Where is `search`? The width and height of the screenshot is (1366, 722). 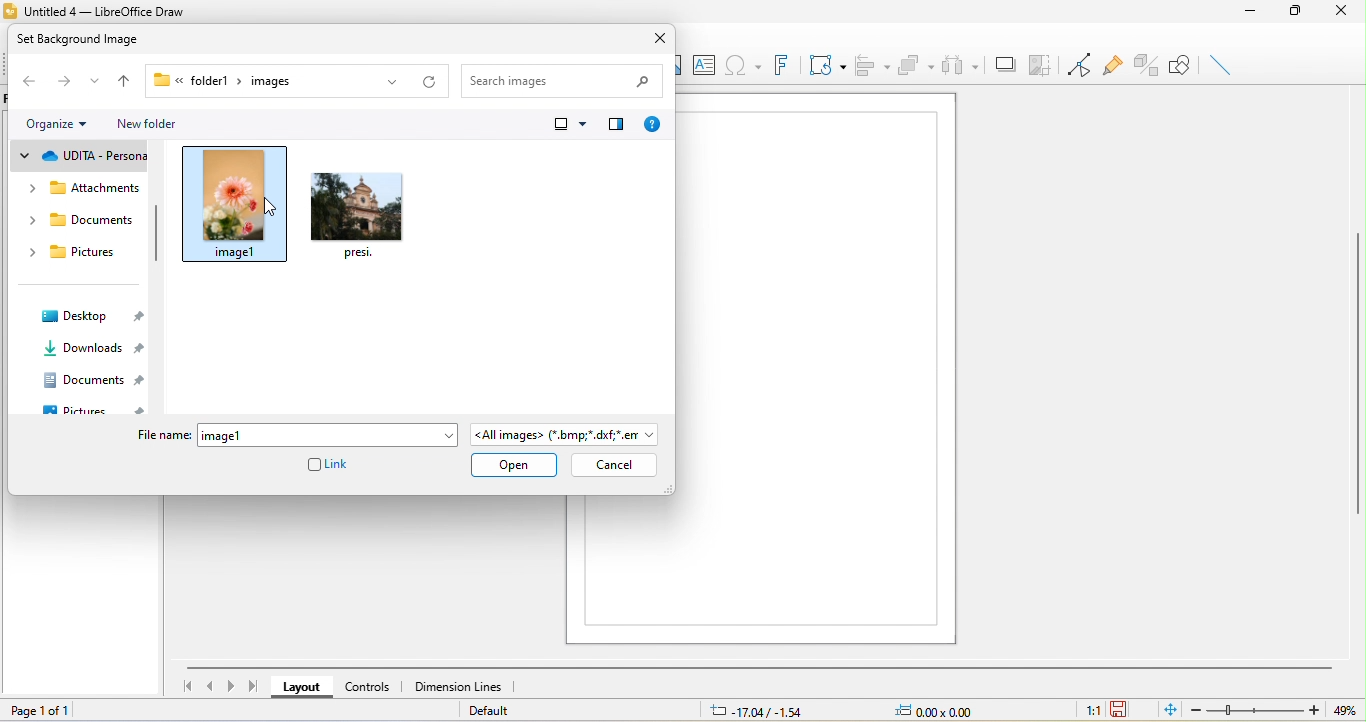
search is located at coordinates (567, 77).